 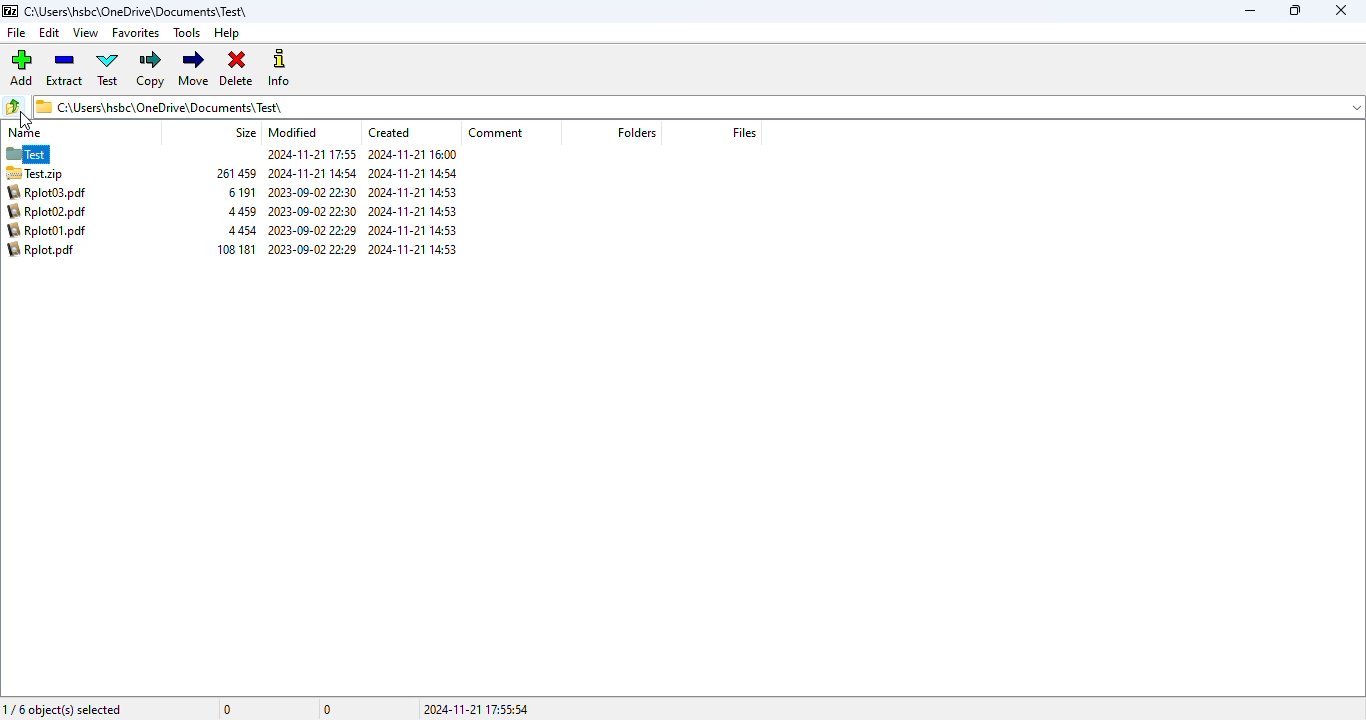 What do you see at coordinates (25, 133) in the screenshot?
I see `name` at bounding box center [25, 133].